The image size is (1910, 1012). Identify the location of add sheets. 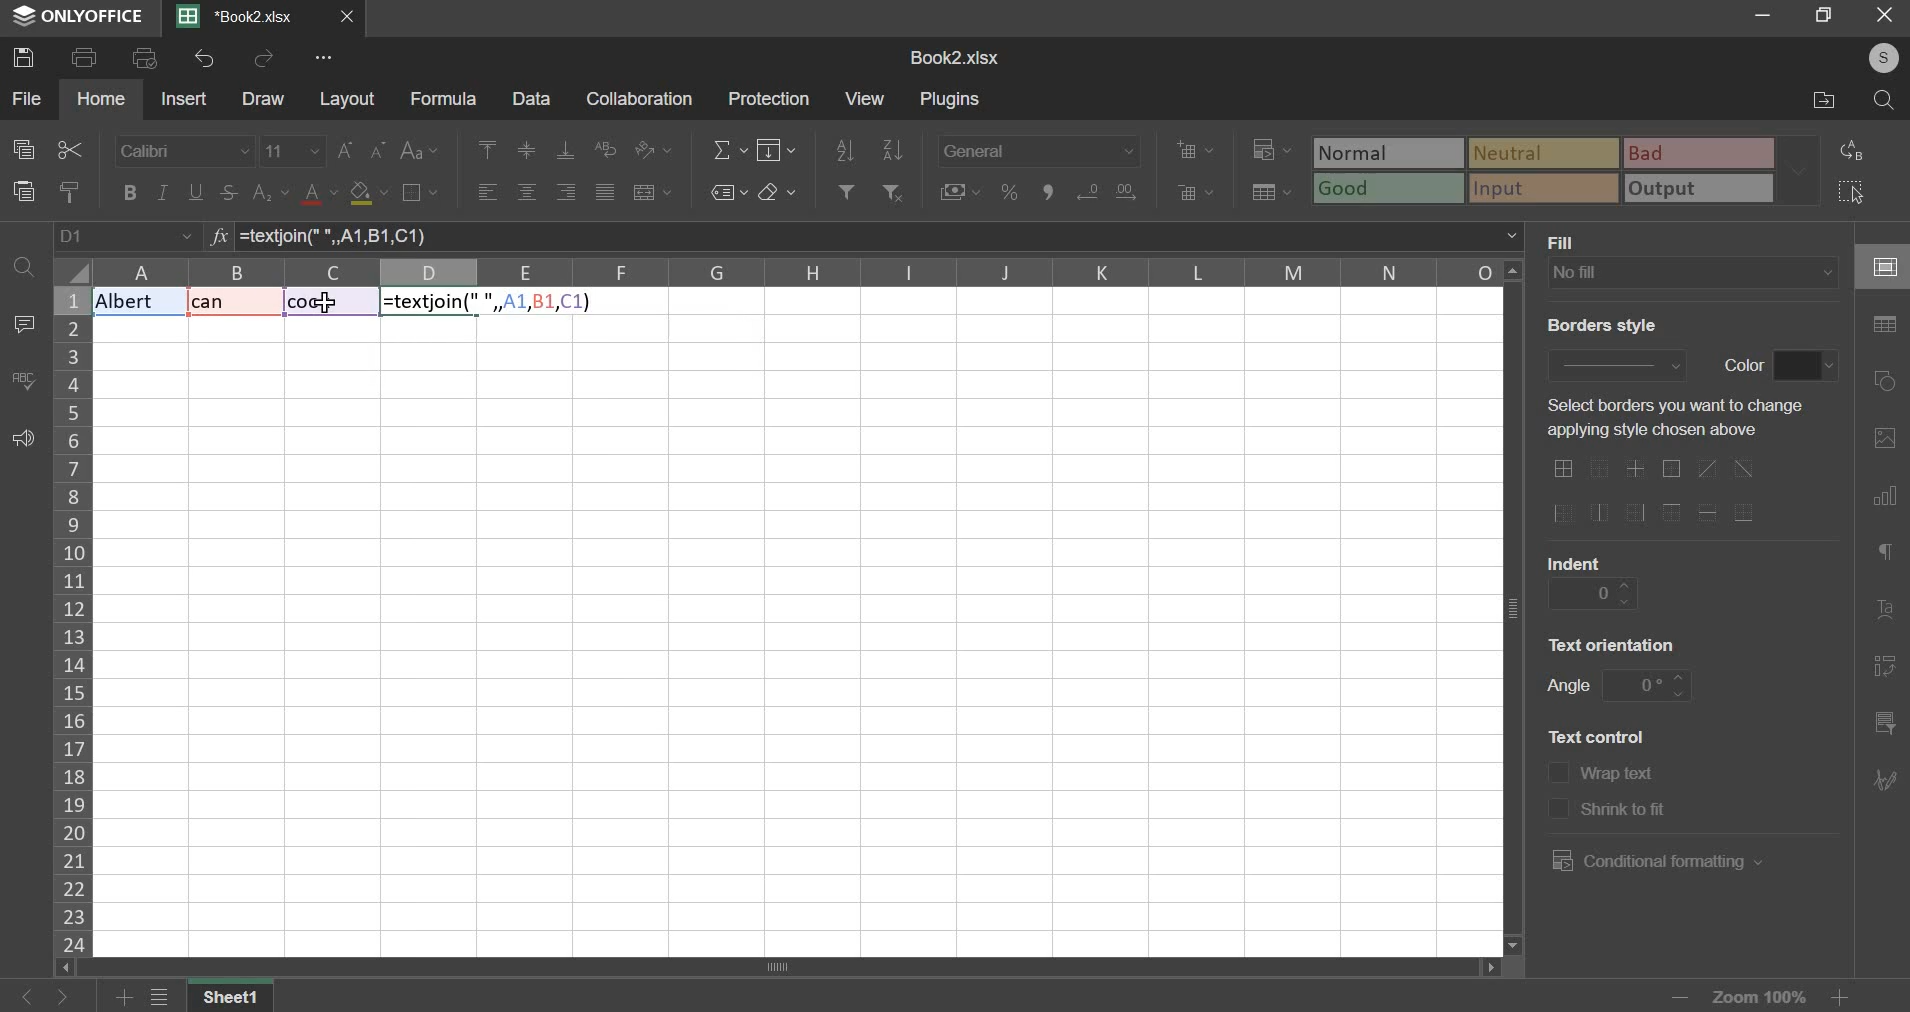
(124, 998).